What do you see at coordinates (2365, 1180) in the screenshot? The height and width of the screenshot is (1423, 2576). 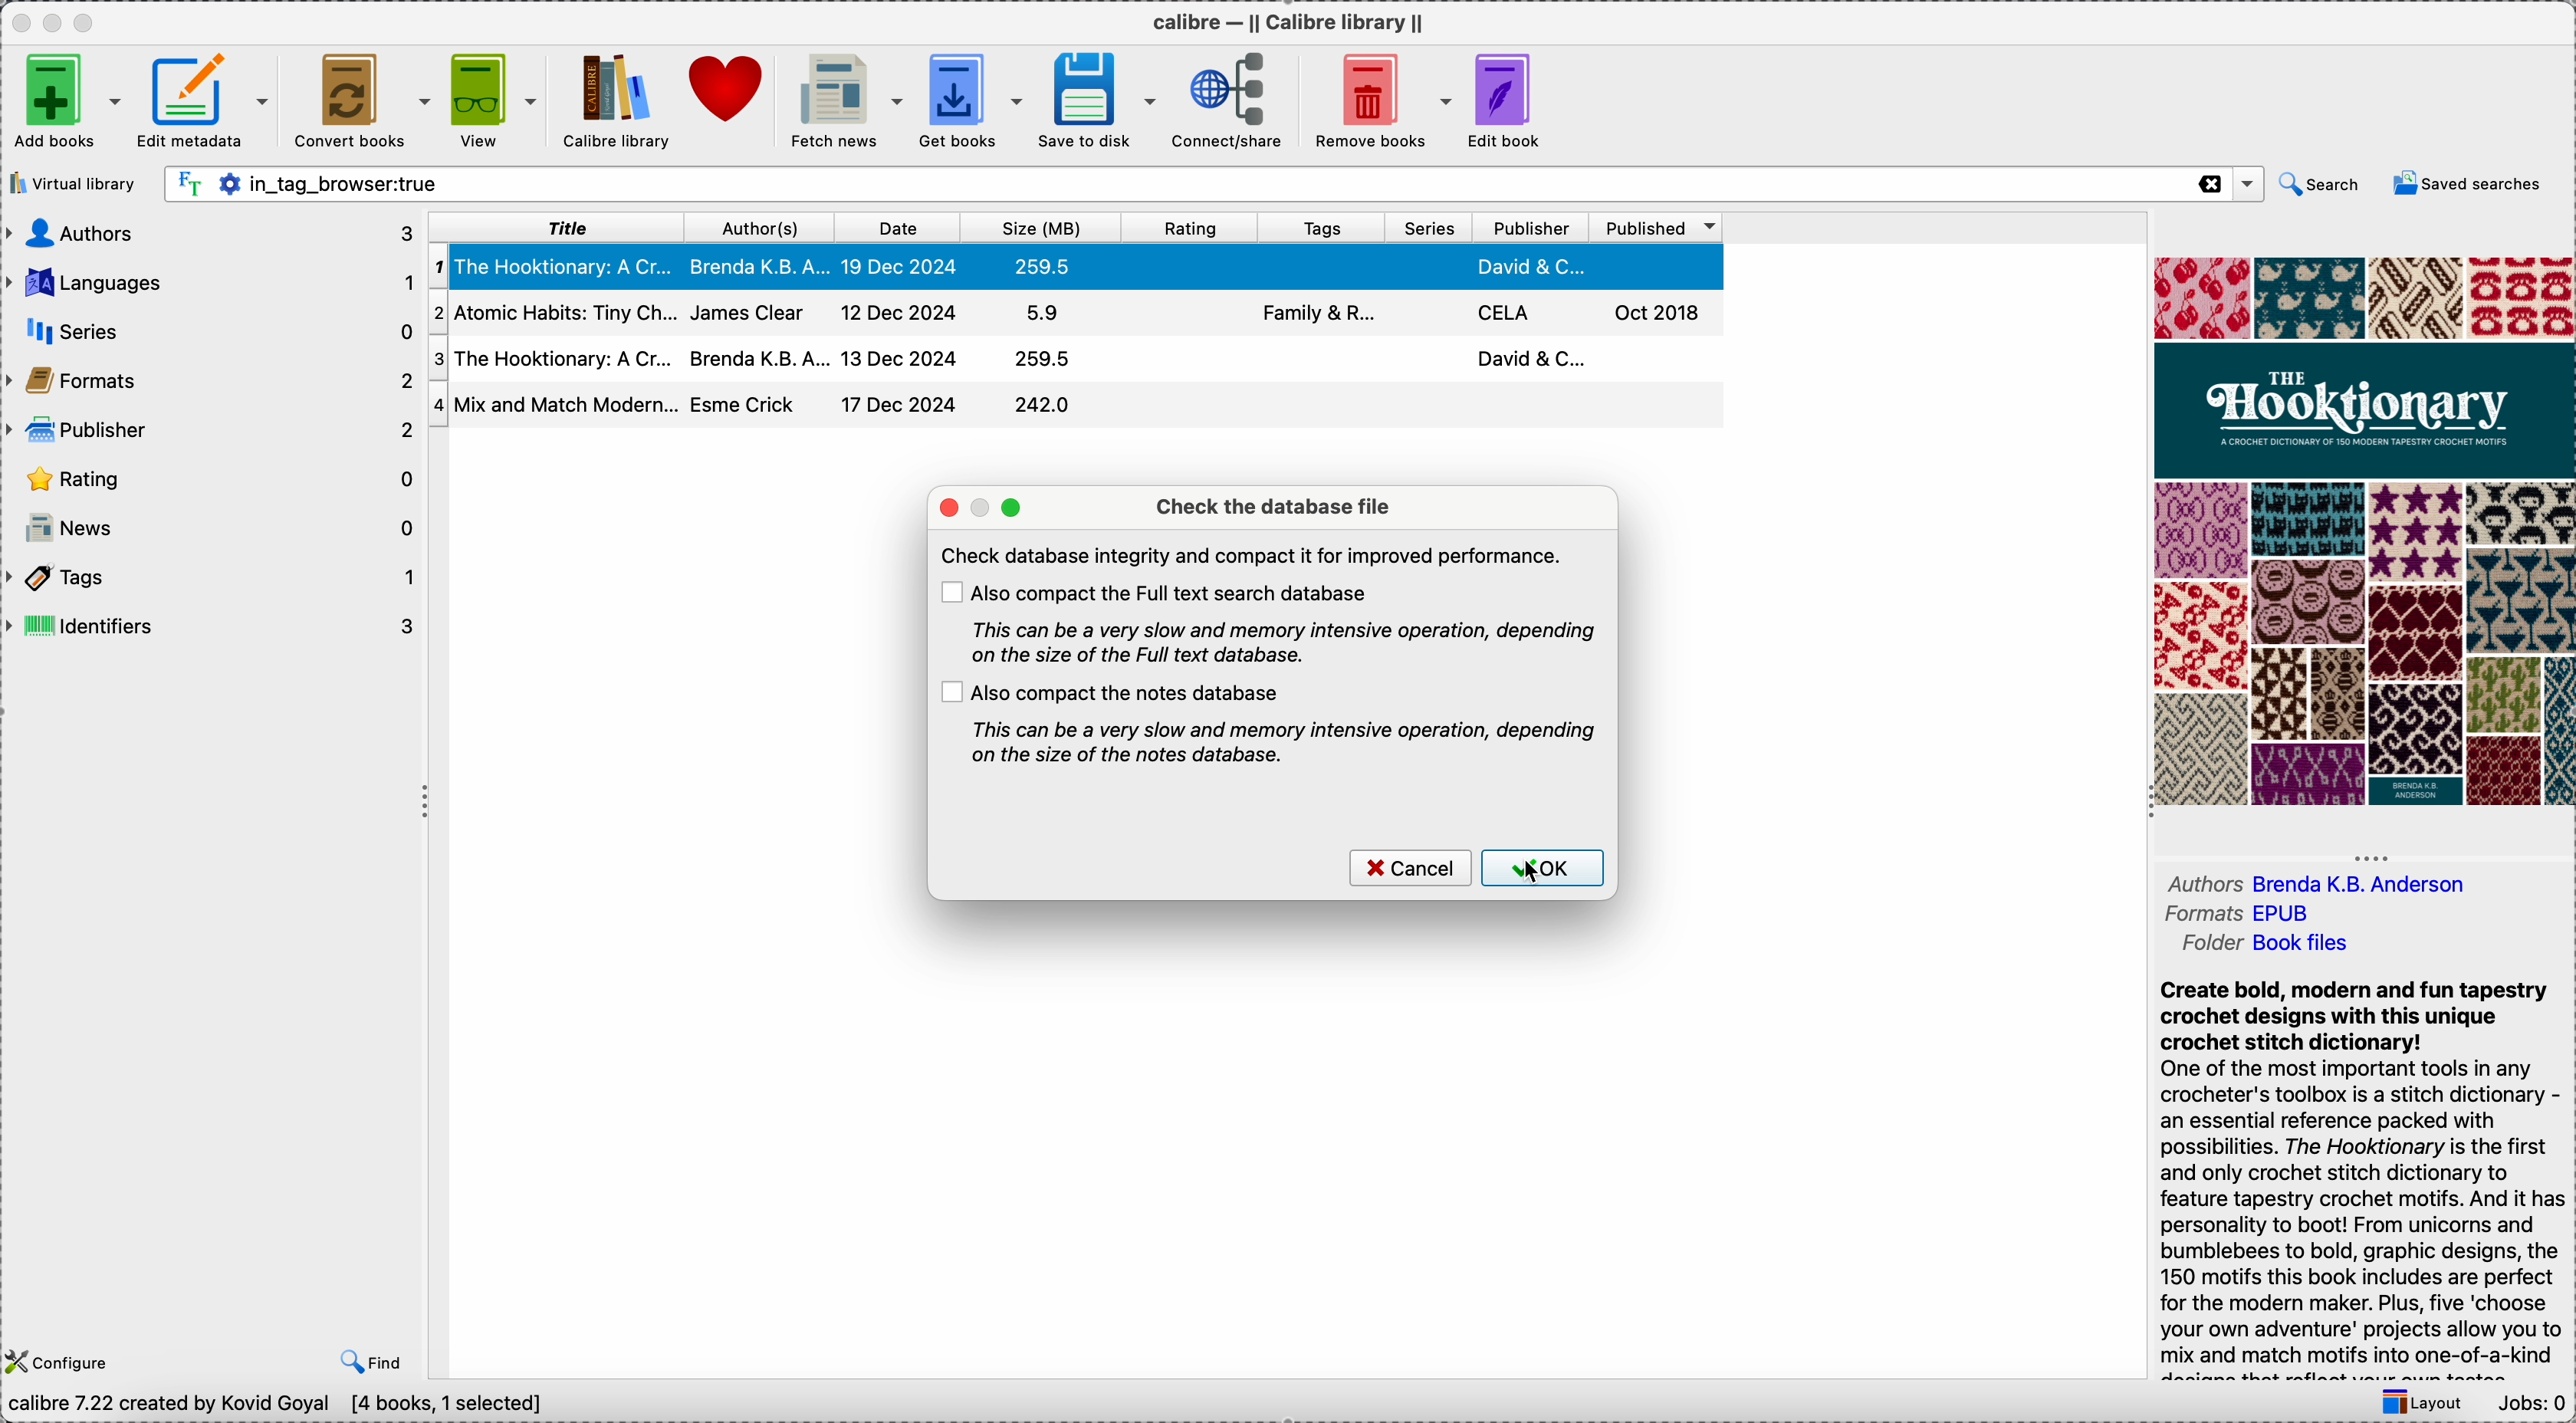 I see `synopsis` at bounding box center [2365, 1180].